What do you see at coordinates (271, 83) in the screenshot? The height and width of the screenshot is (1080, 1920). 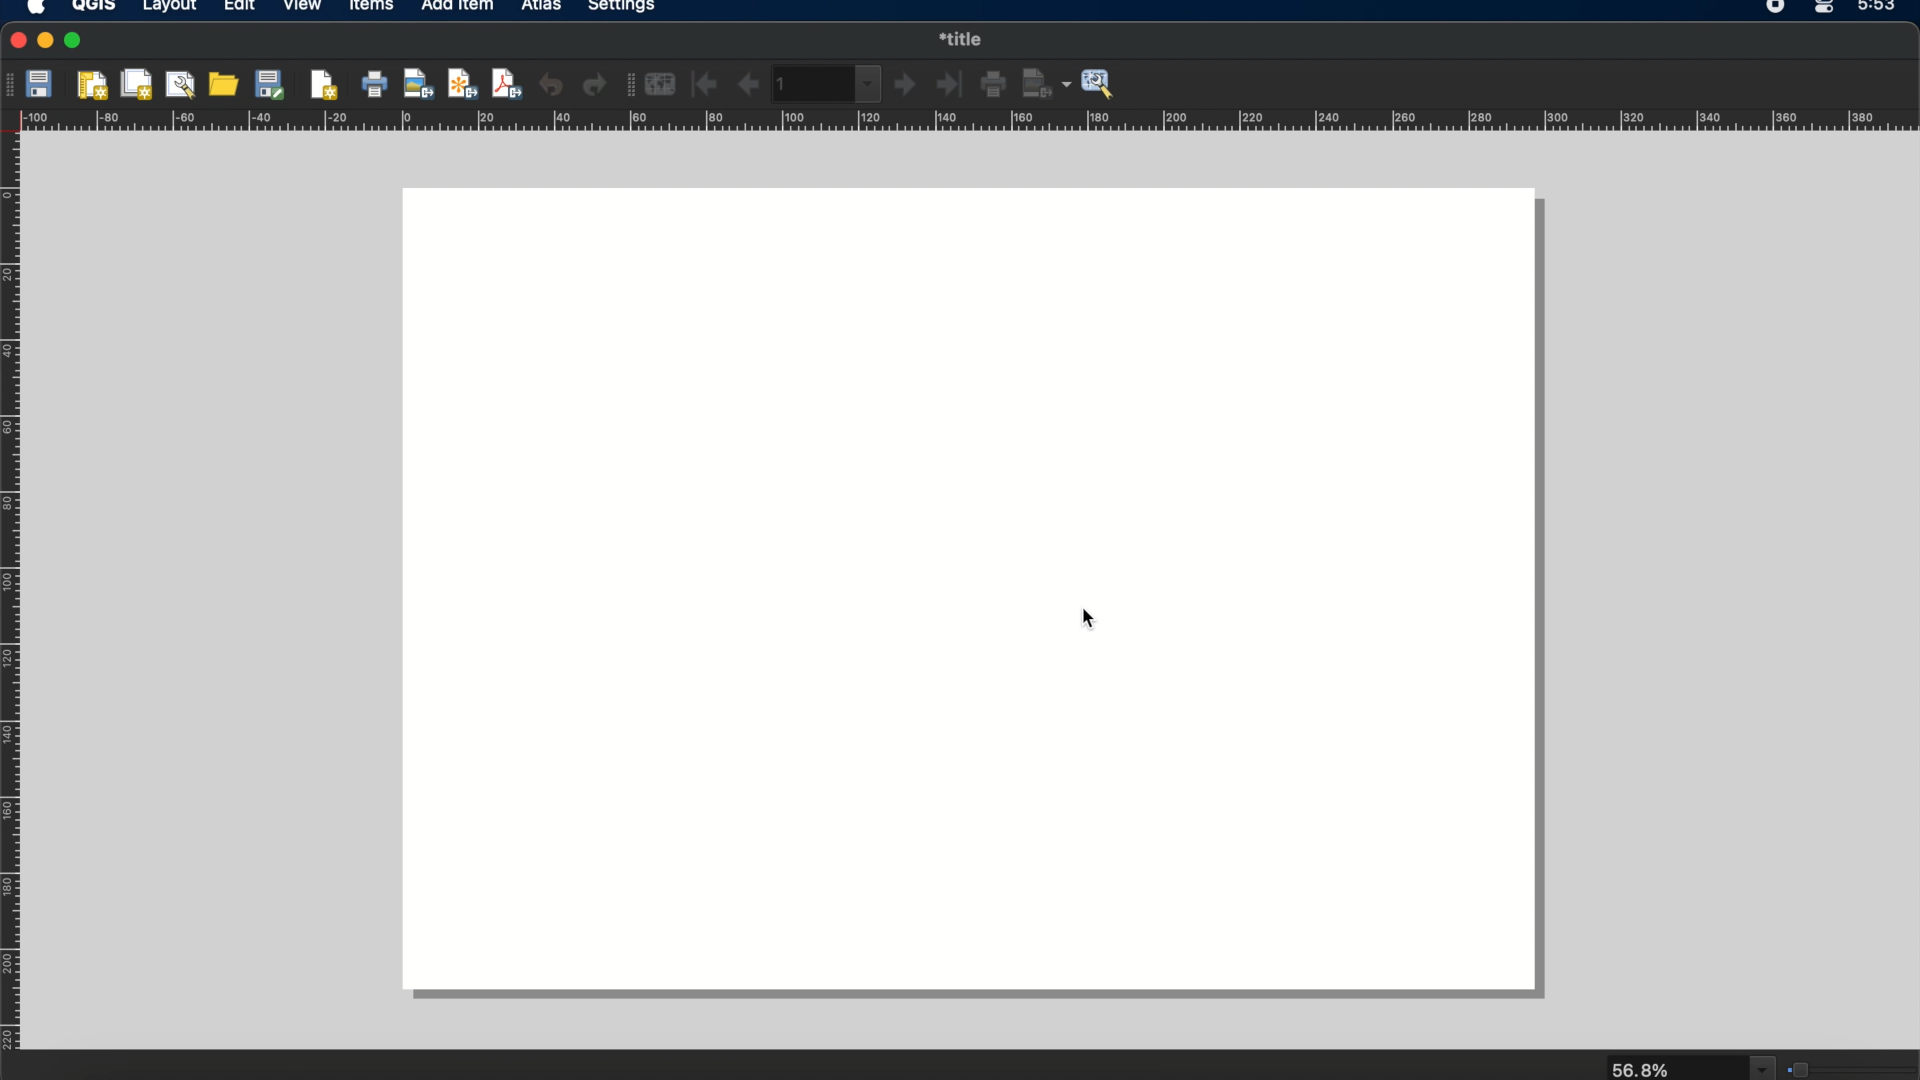 I see `save as template` at bounding box center [271, 83].